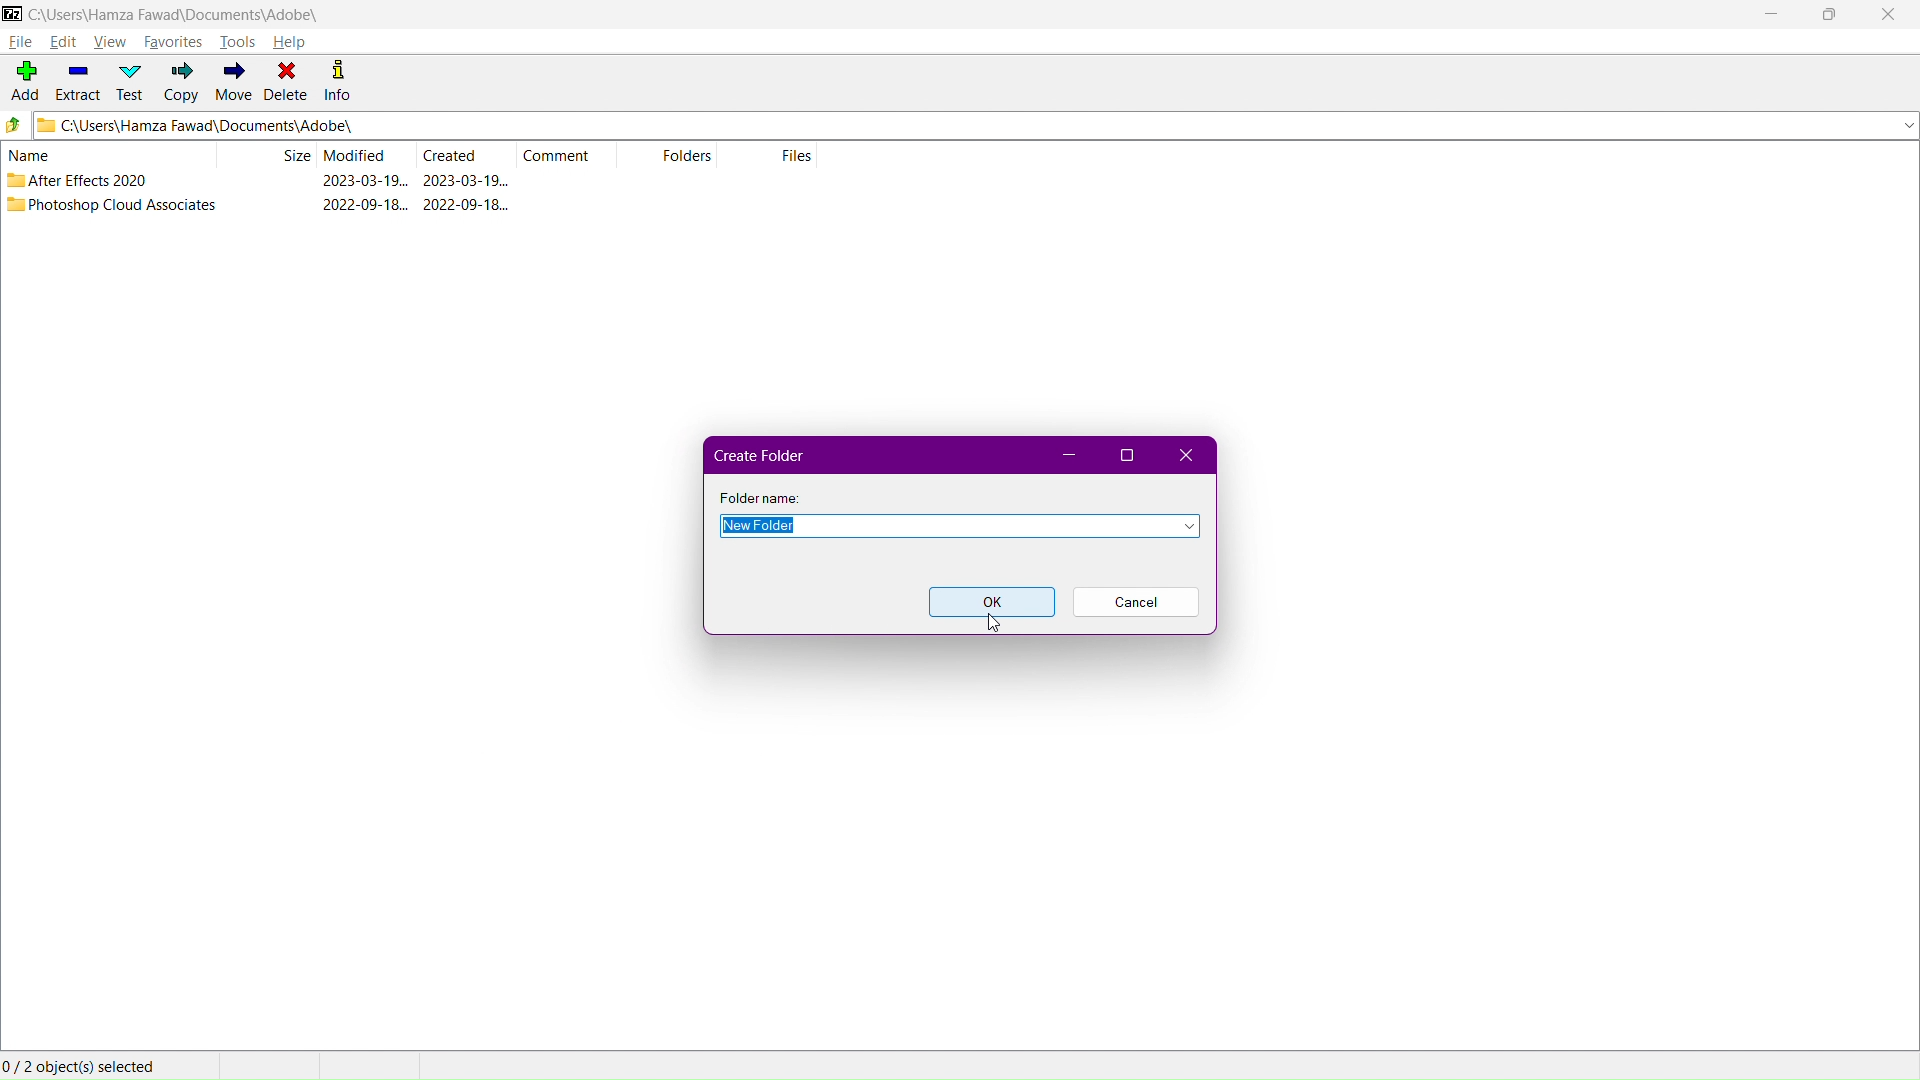  What do you see at coordinates (761, 497) in the screenshot?
I see `Folder name:` at bounding box center [761, 497].